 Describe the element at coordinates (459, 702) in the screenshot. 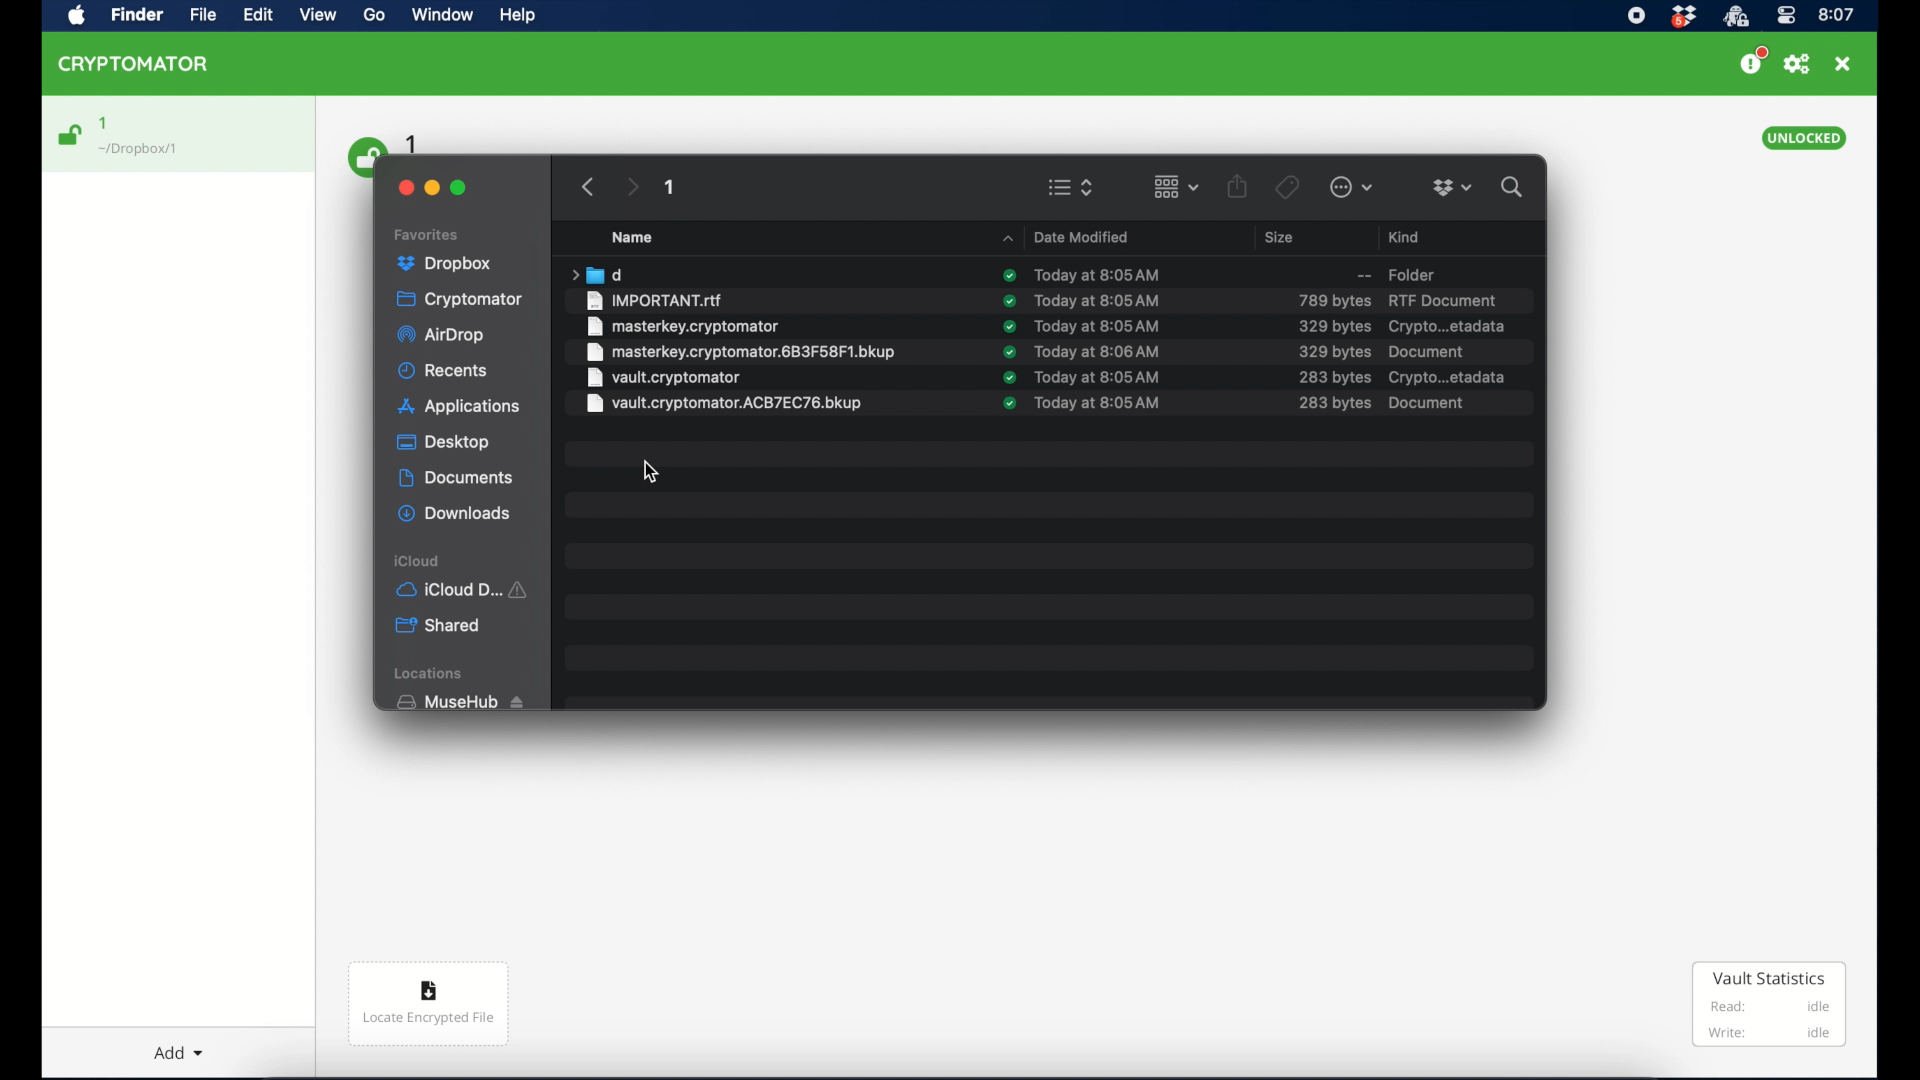

I see `musehub` at that location.